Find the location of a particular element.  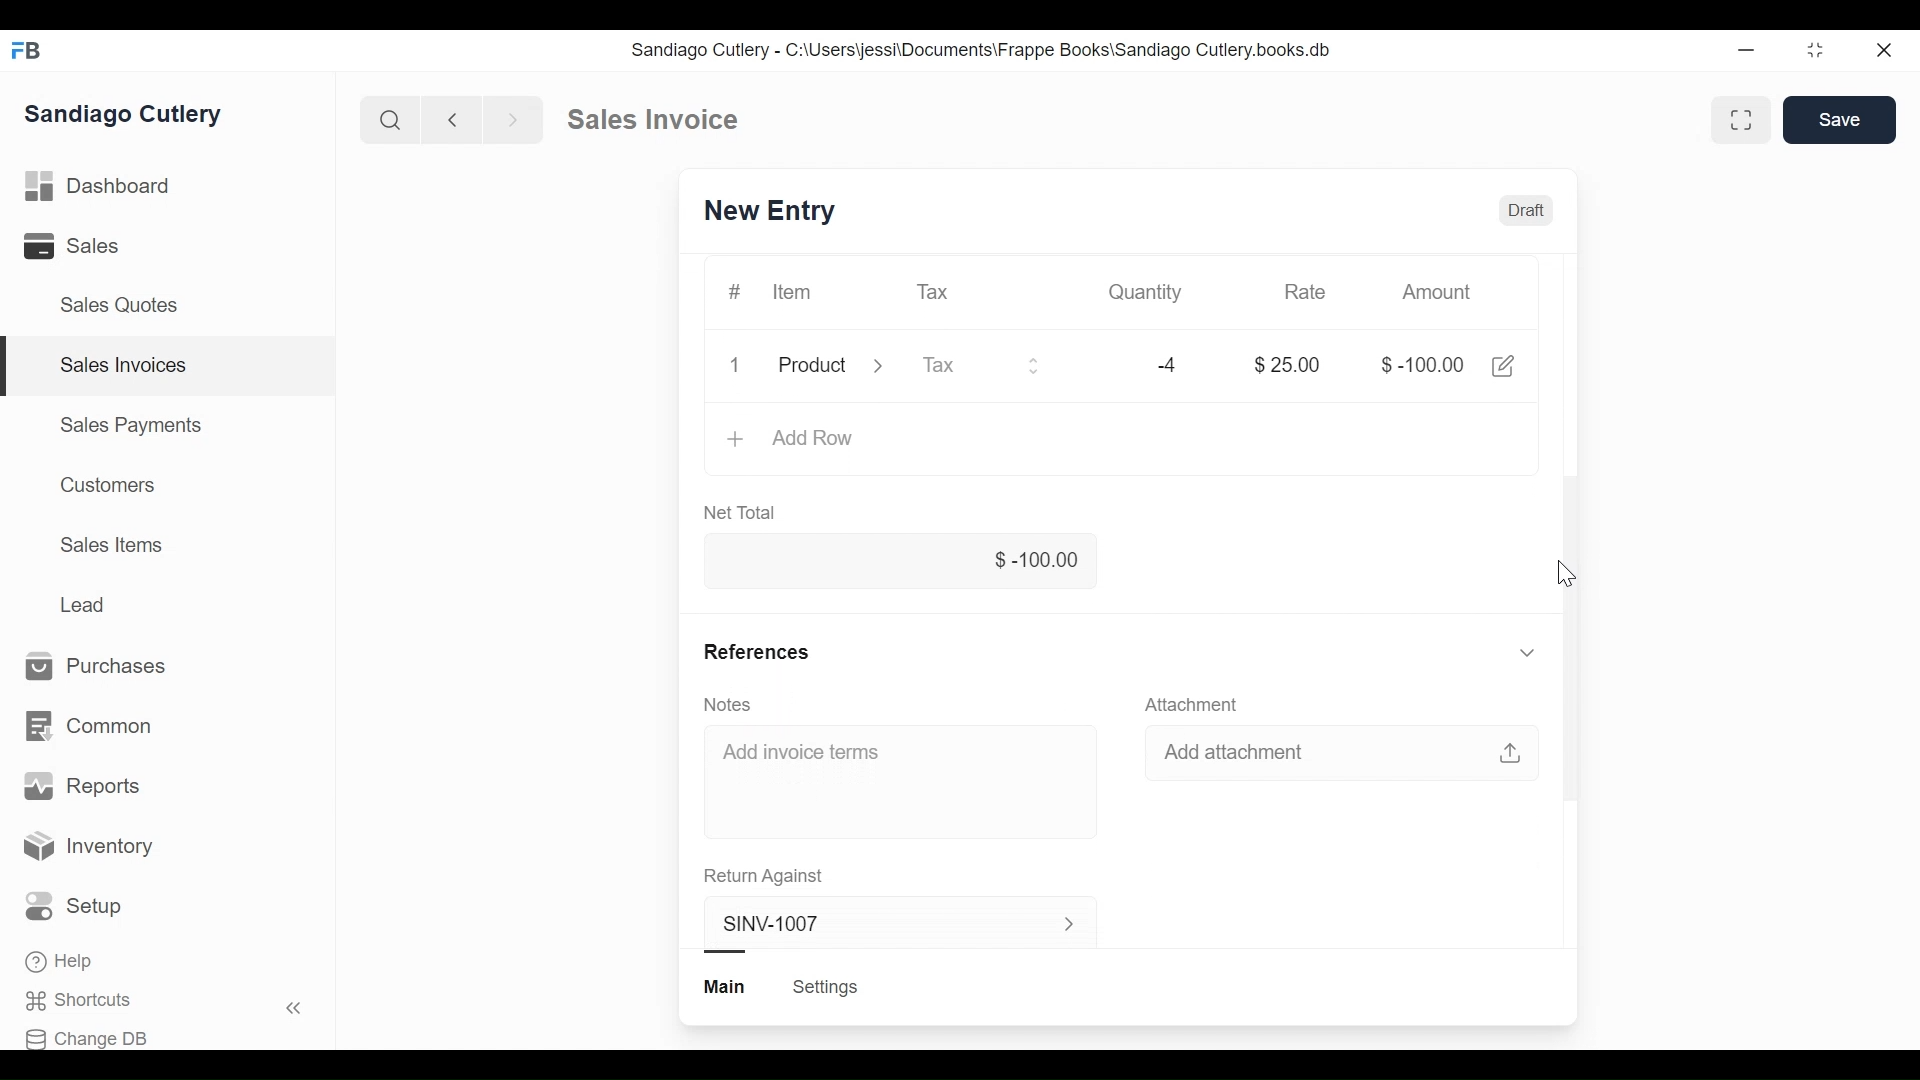

 Common is located at coordinates (91, 725).